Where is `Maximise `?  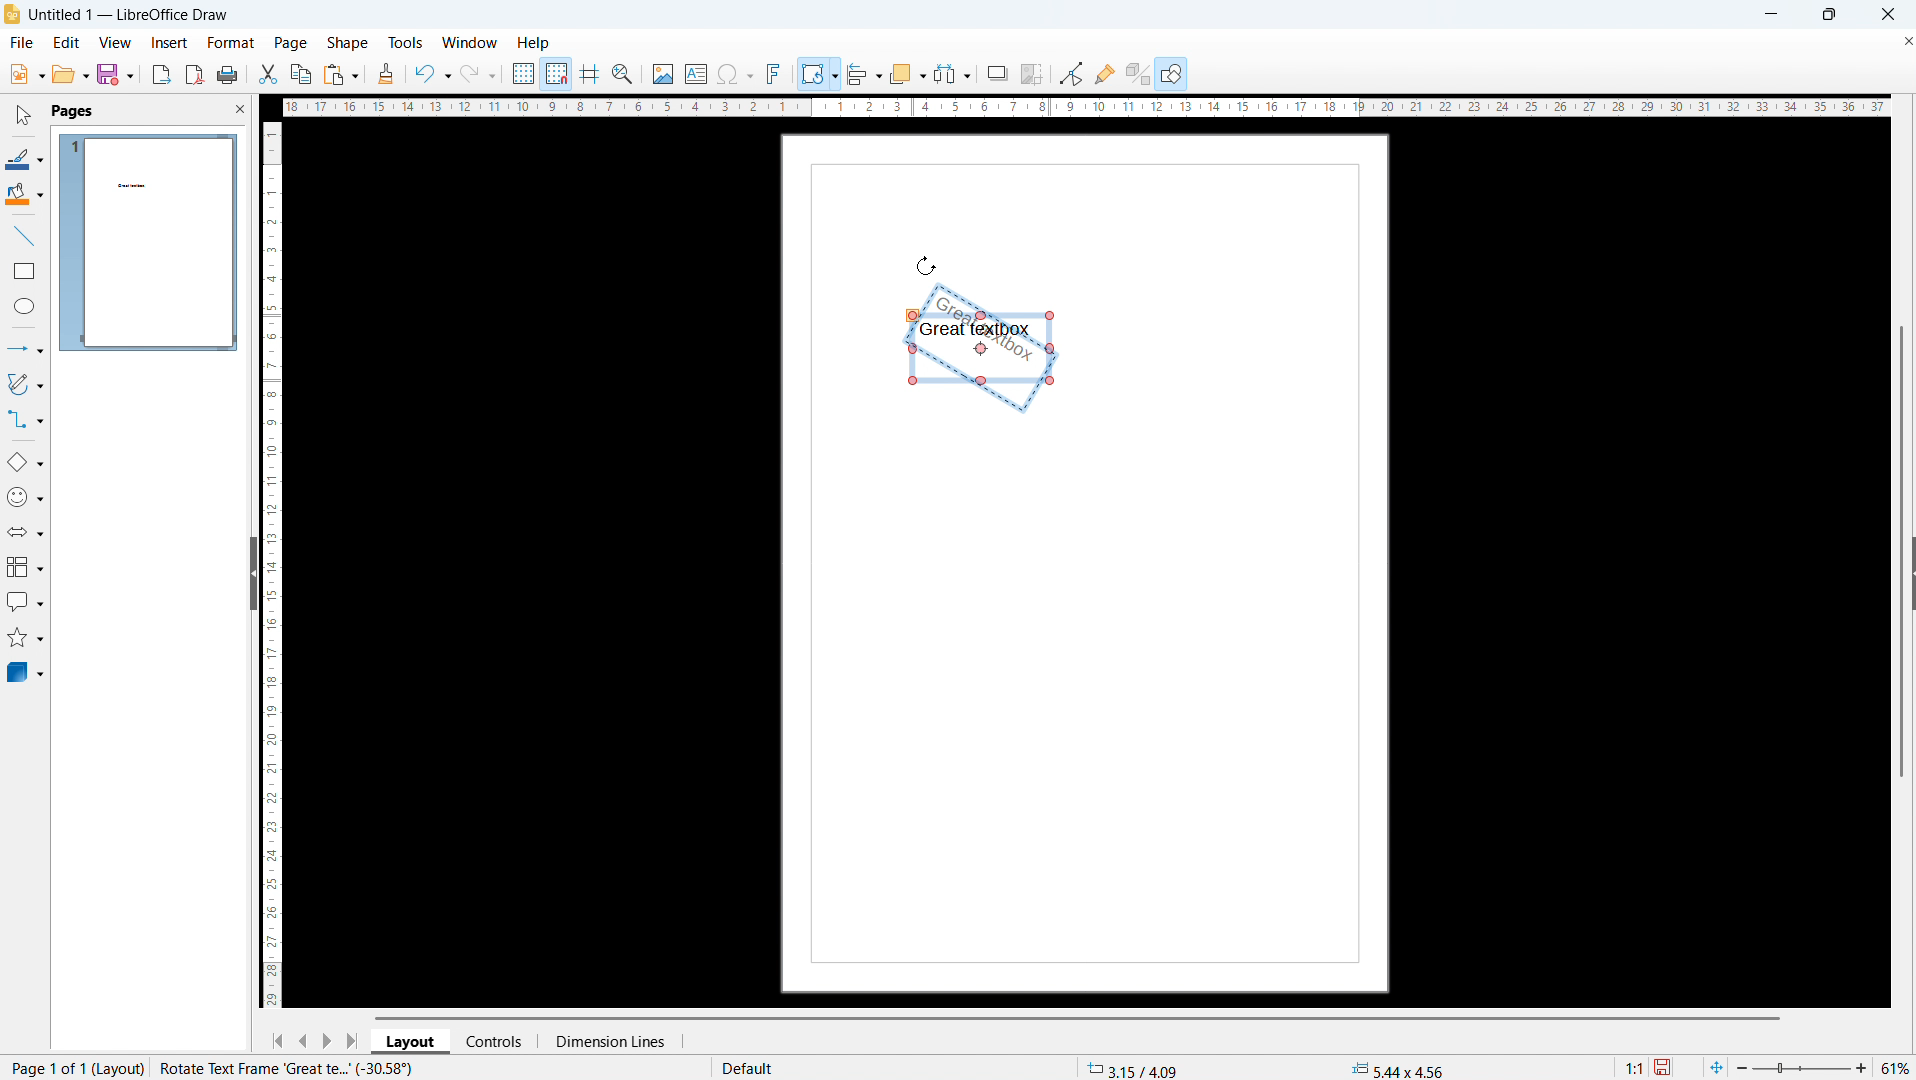 Maximise  is located at coordinates (1827, 15).